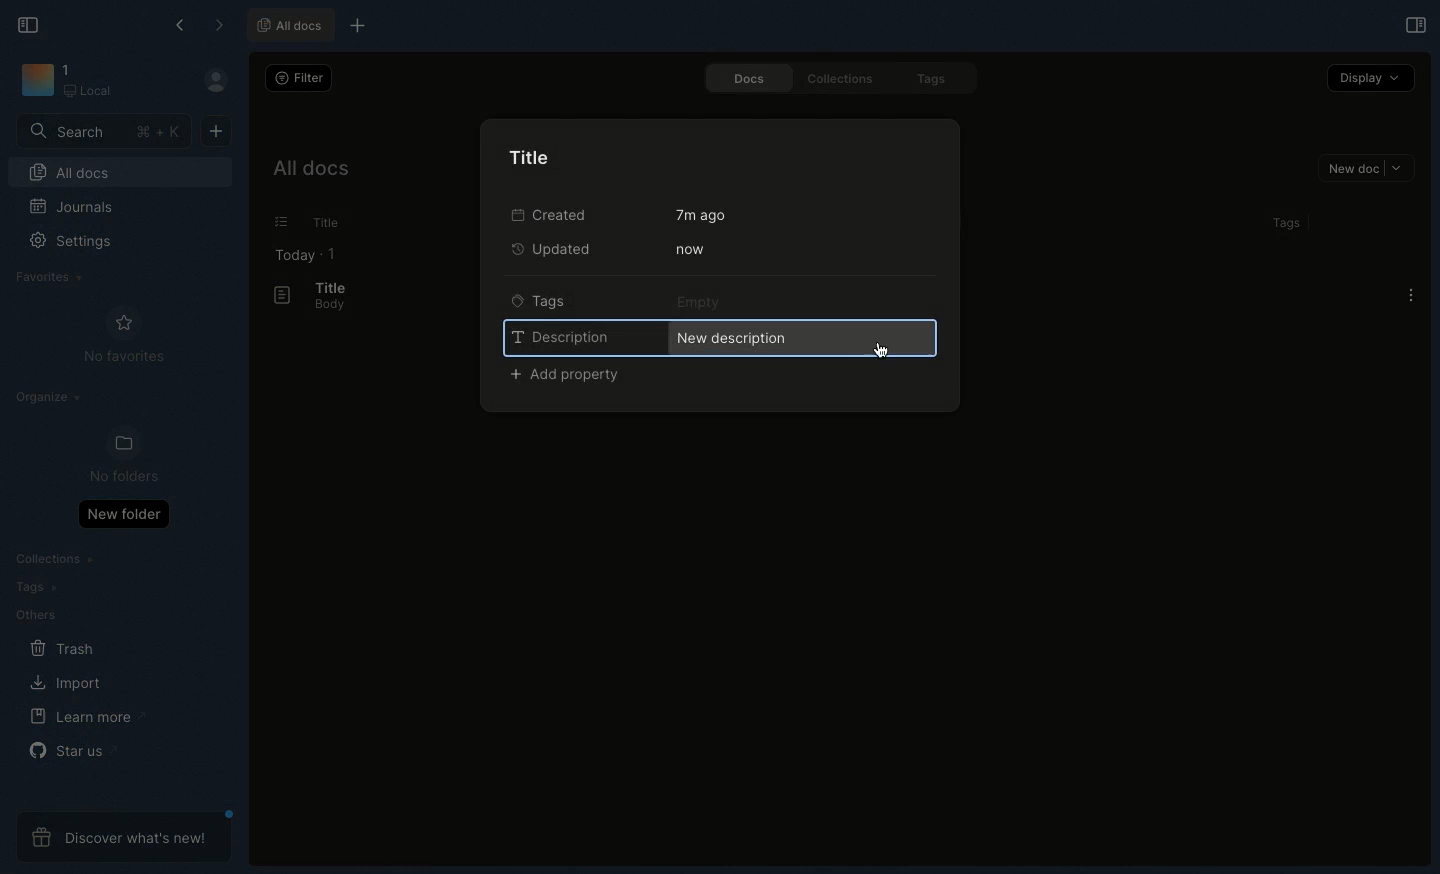  Describe the element at coordinates (216, 129) in the screenshot. I see `New doc` at that location.